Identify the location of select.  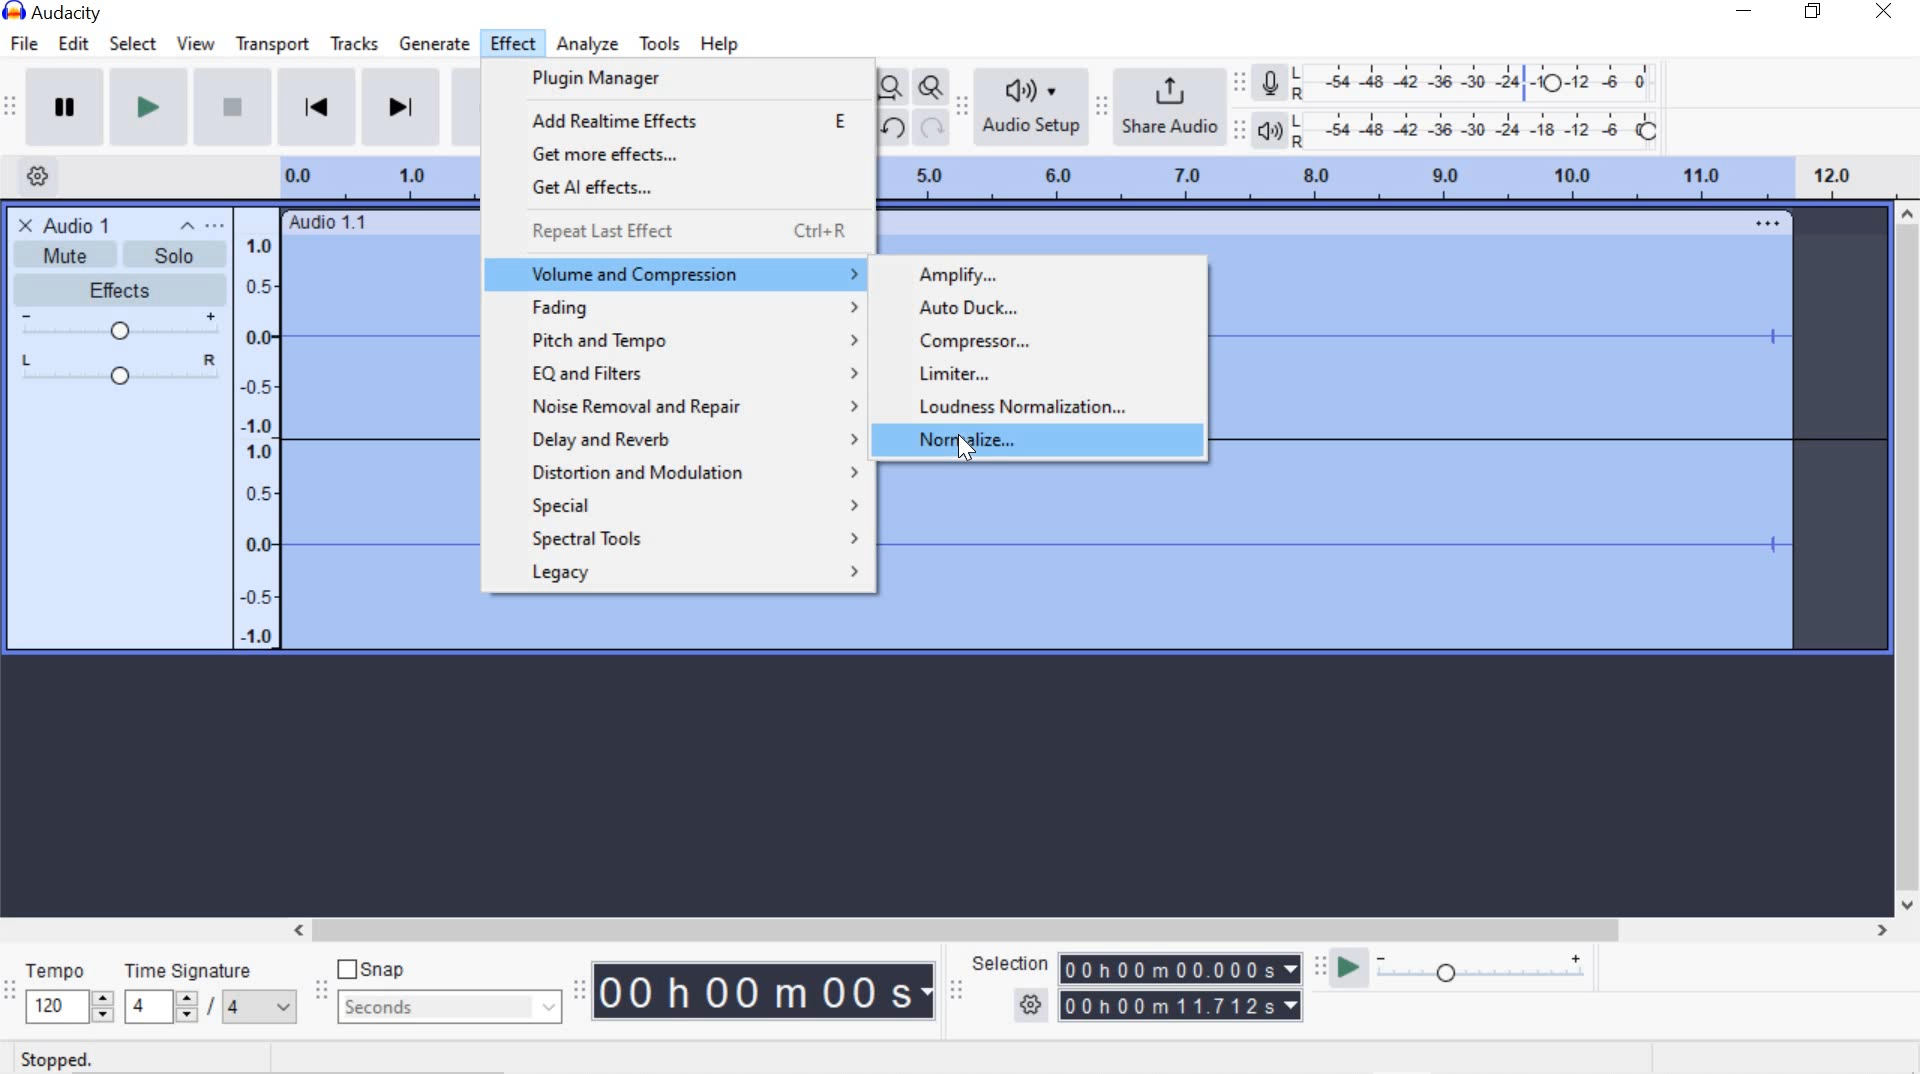
(133, 44).